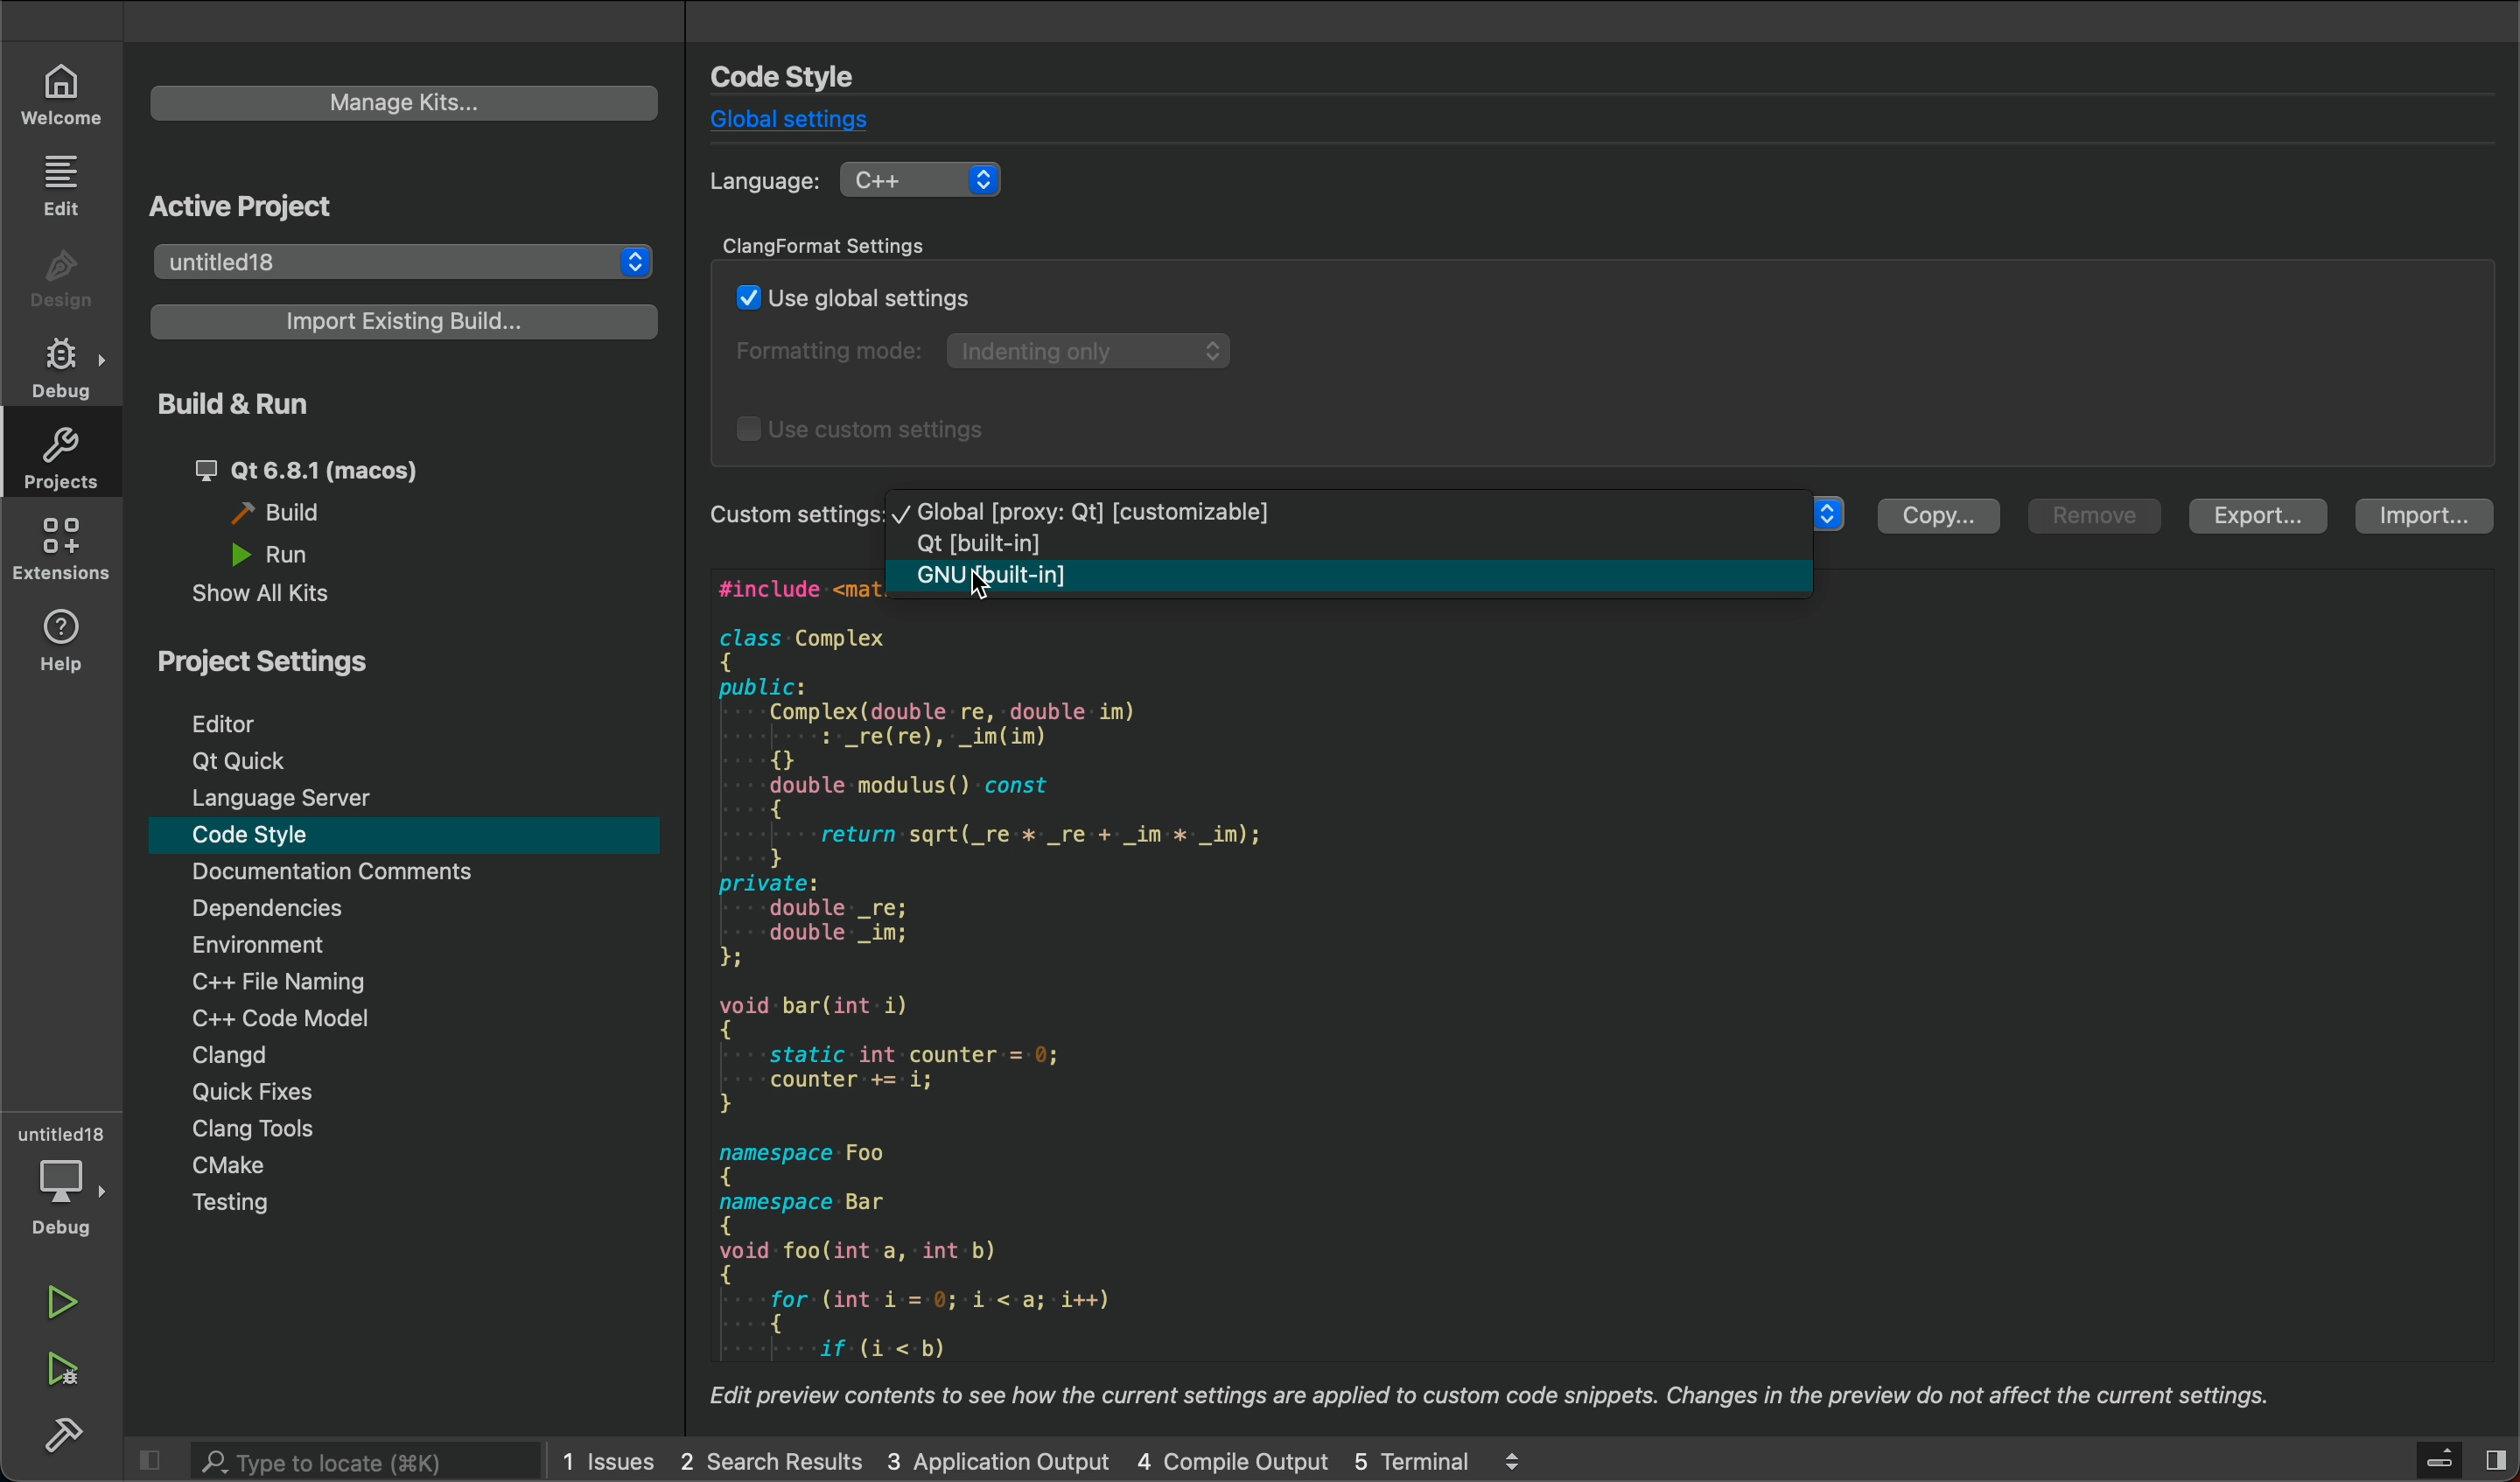 This screenshot has height=1482, width=2520. I want to click on close sidebar, so click(155, 1457).